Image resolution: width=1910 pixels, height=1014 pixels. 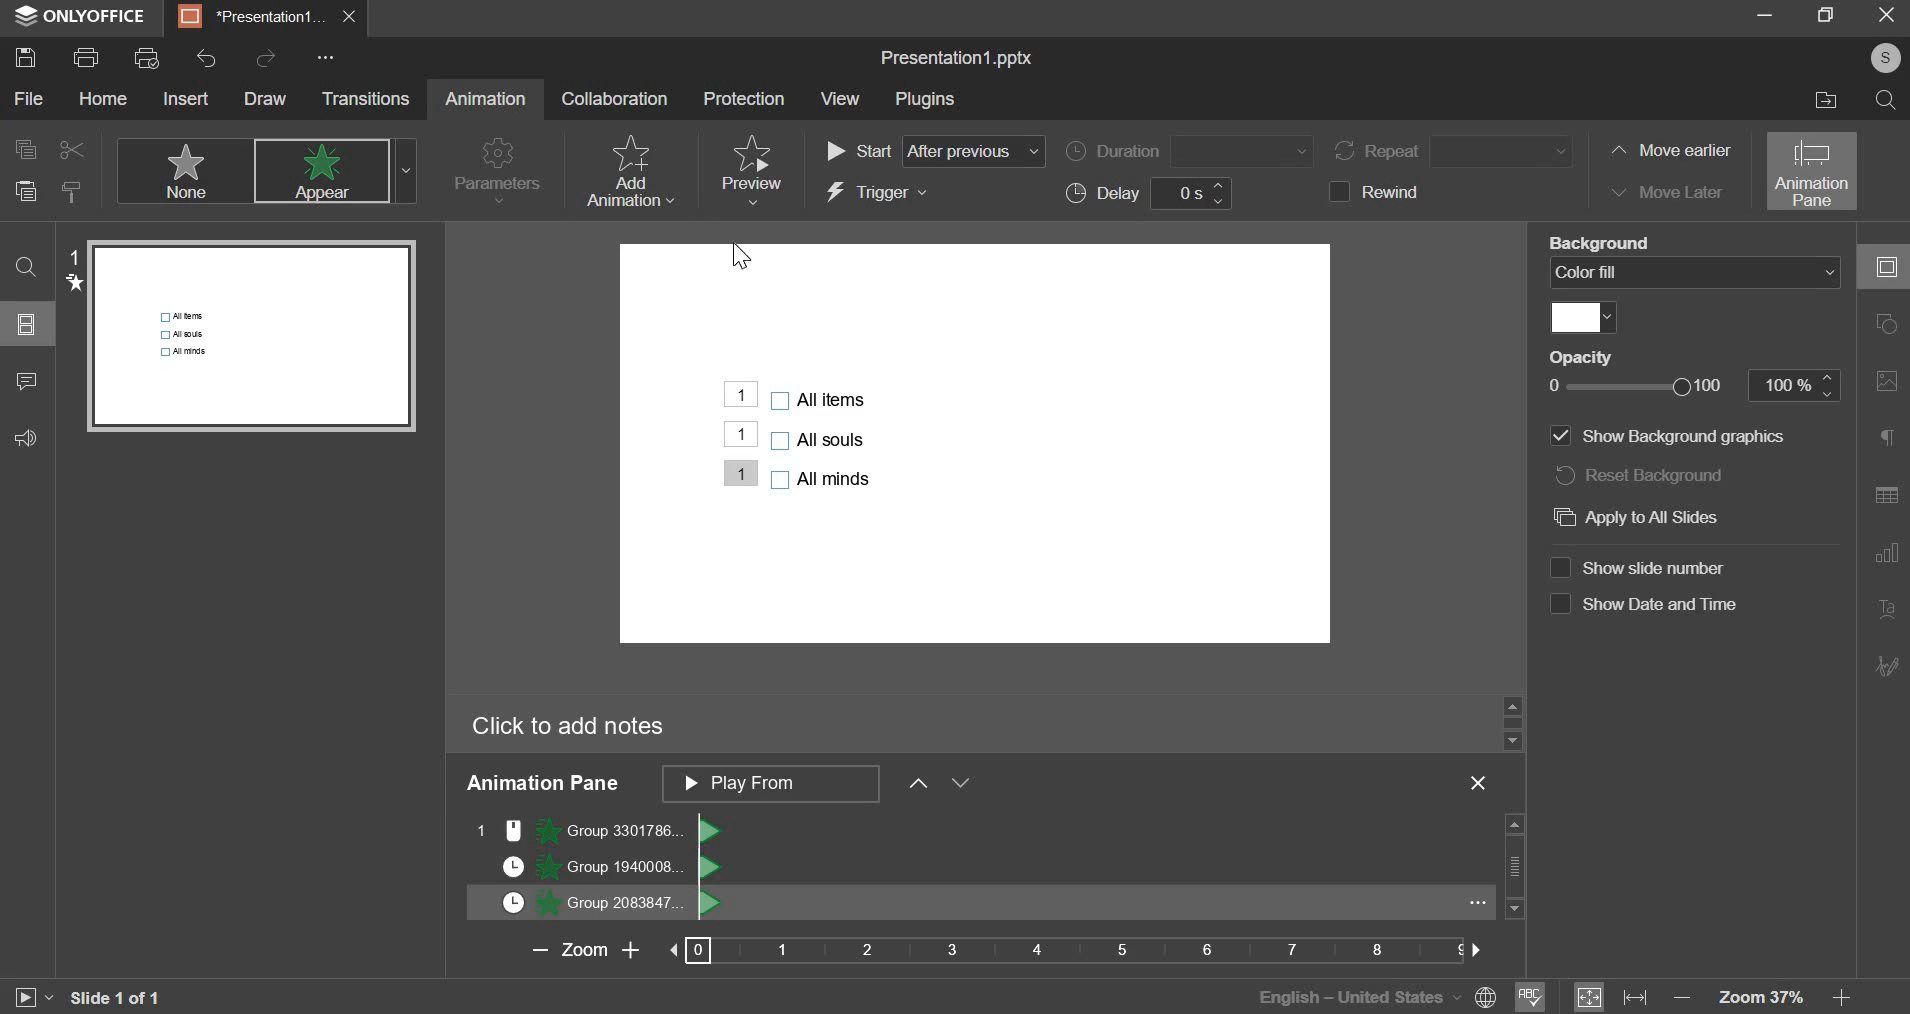 What do you see at coordinates (1667, 152) in the screenshot?
I see `move earlier` at bounding box center [1667, 152].